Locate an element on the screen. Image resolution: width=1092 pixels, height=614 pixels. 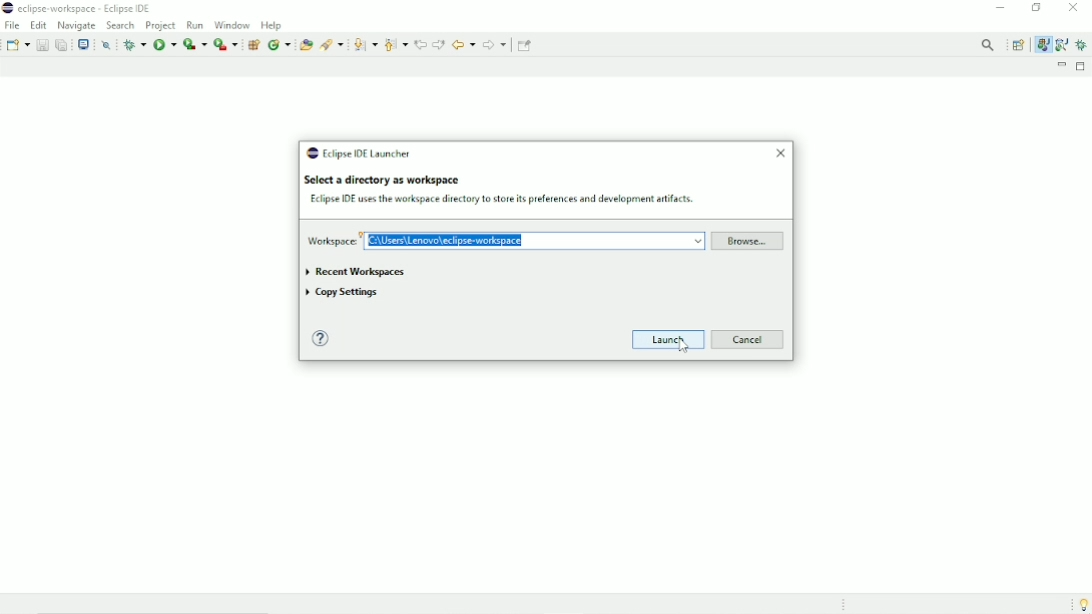
Run is located at coordinates (195, 25).